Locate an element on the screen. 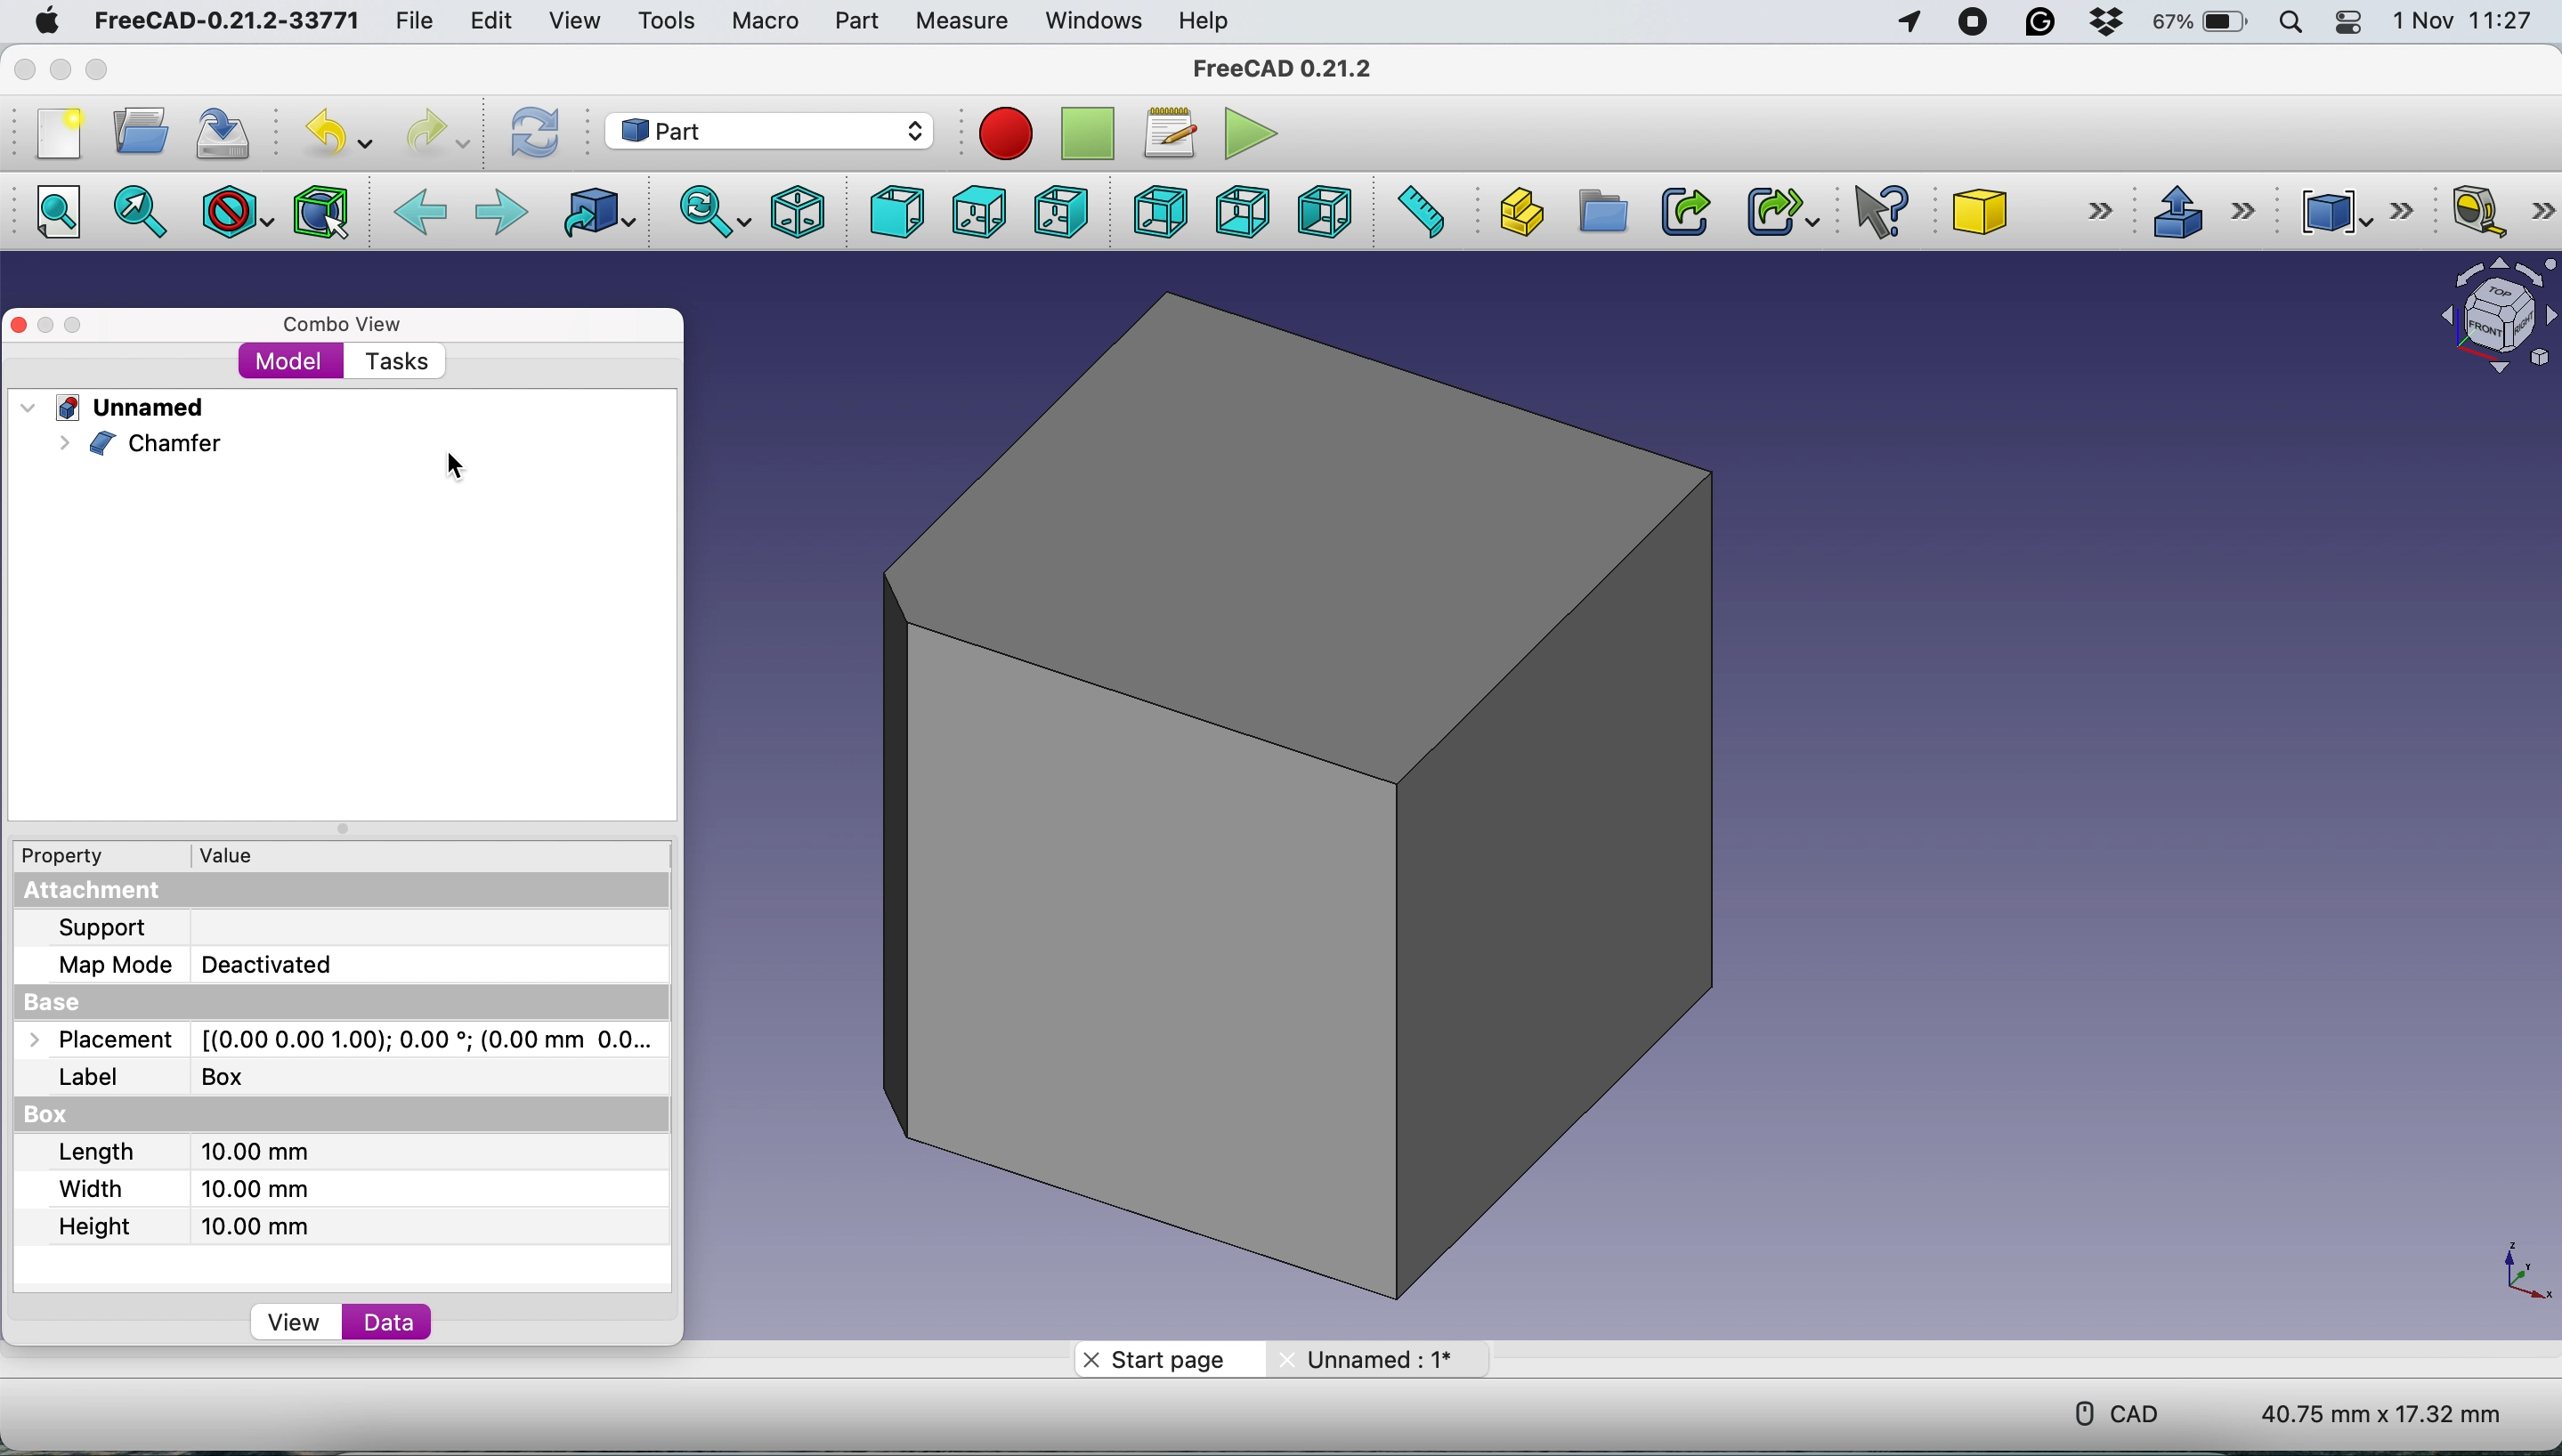 This screenshot has width=2562, height=1456. file is located at coordinates (410, 22).